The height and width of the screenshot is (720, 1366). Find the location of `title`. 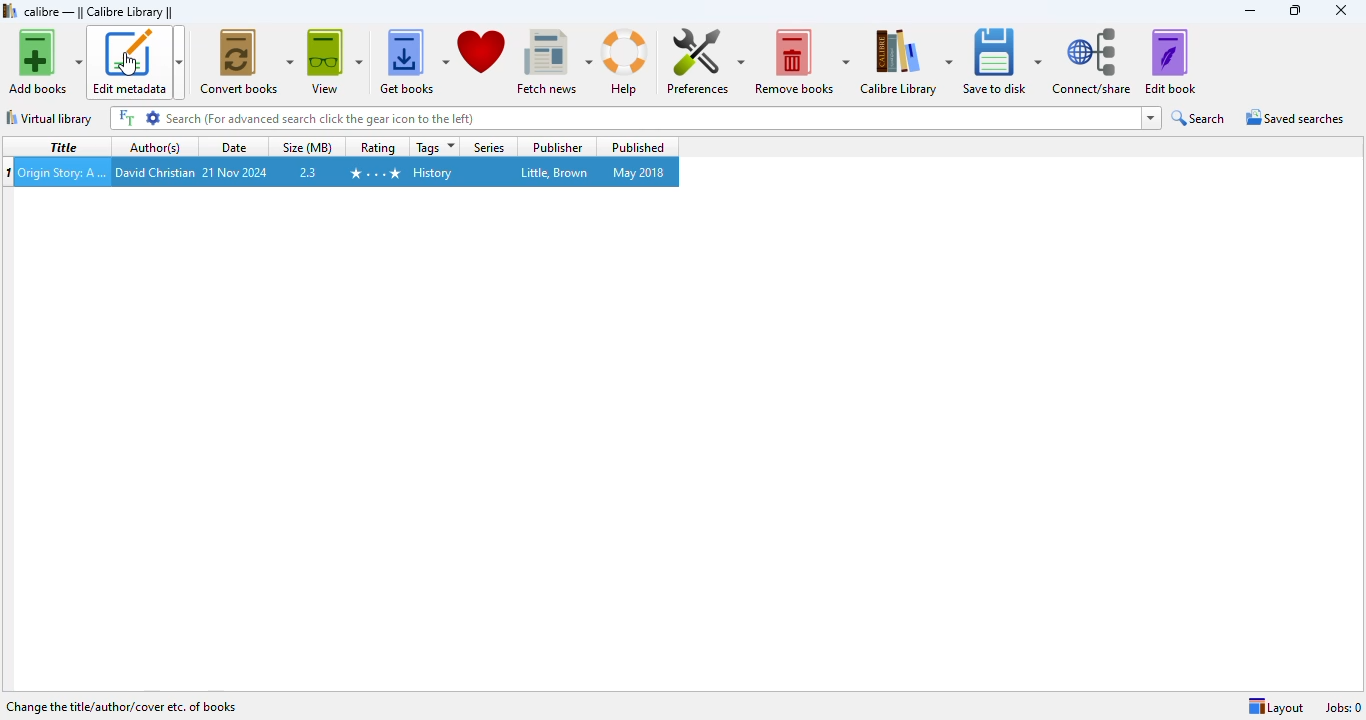

title is located at coordinates (64, 147).